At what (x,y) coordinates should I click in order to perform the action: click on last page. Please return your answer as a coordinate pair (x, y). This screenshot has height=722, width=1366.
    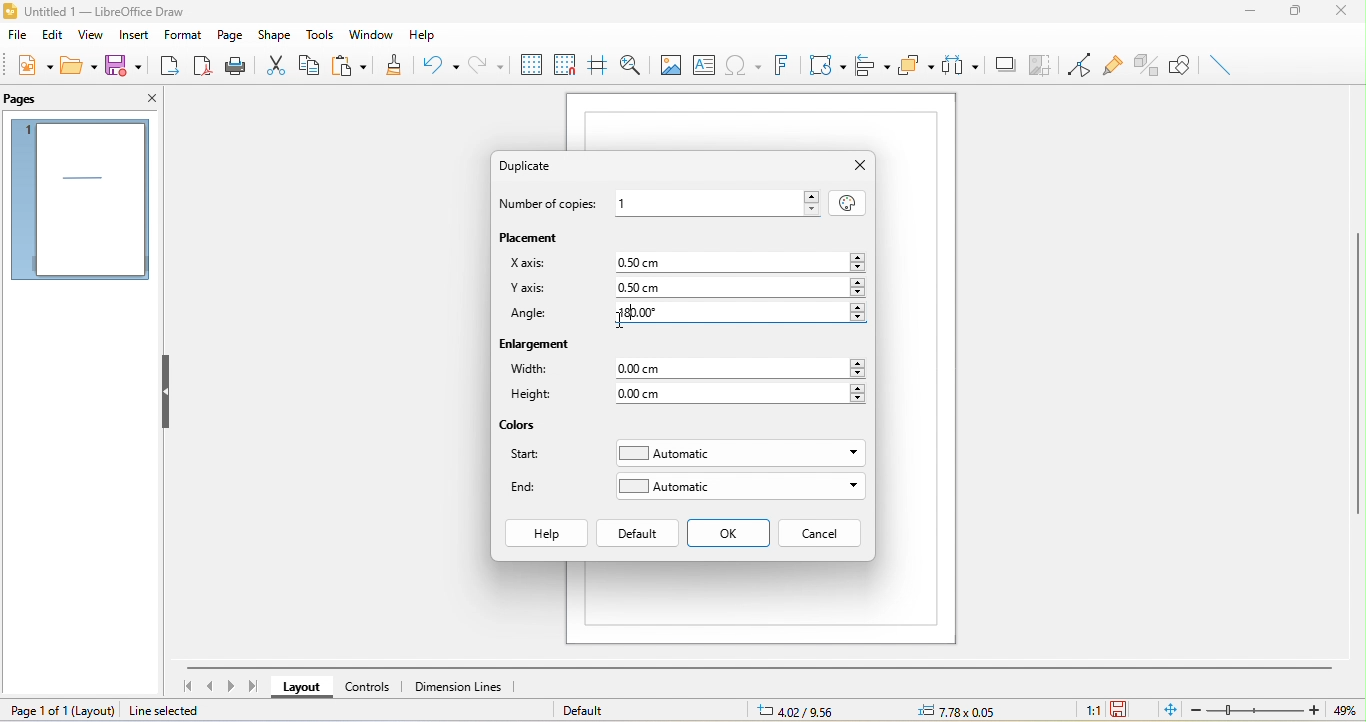
    Looking at the image, I should click on (255, 686).